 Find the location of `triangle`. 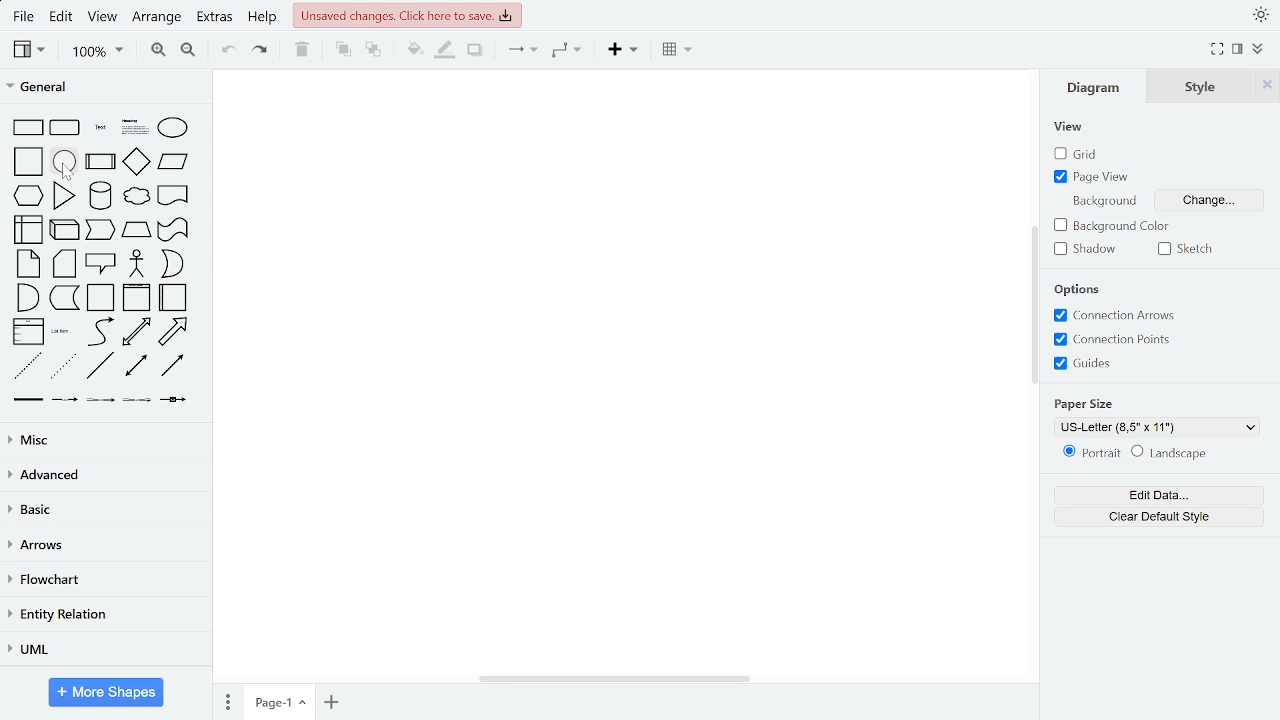

triangle is located at coordinates (65, 195).